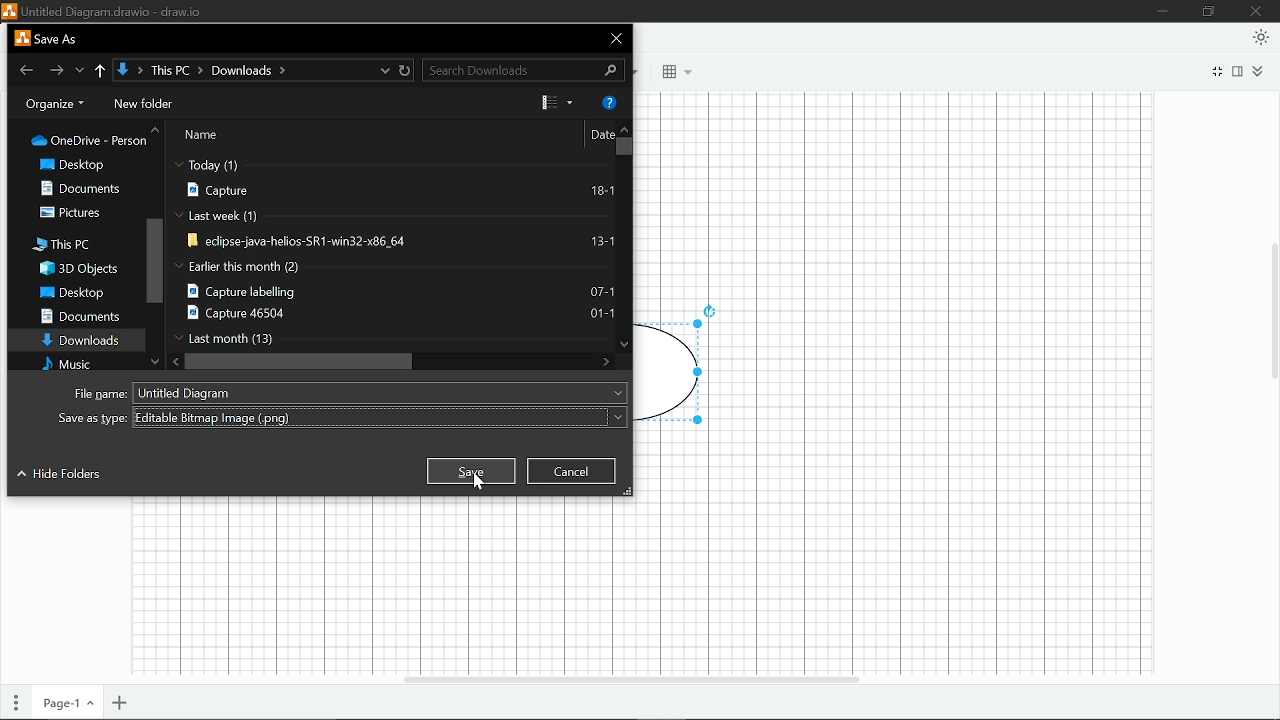 The height and width of the screenshot is (720, 1280). What do you see at coordinates (526, 70) in the screenshot?
I see `Search downloads` at bounding box center [526, 70].